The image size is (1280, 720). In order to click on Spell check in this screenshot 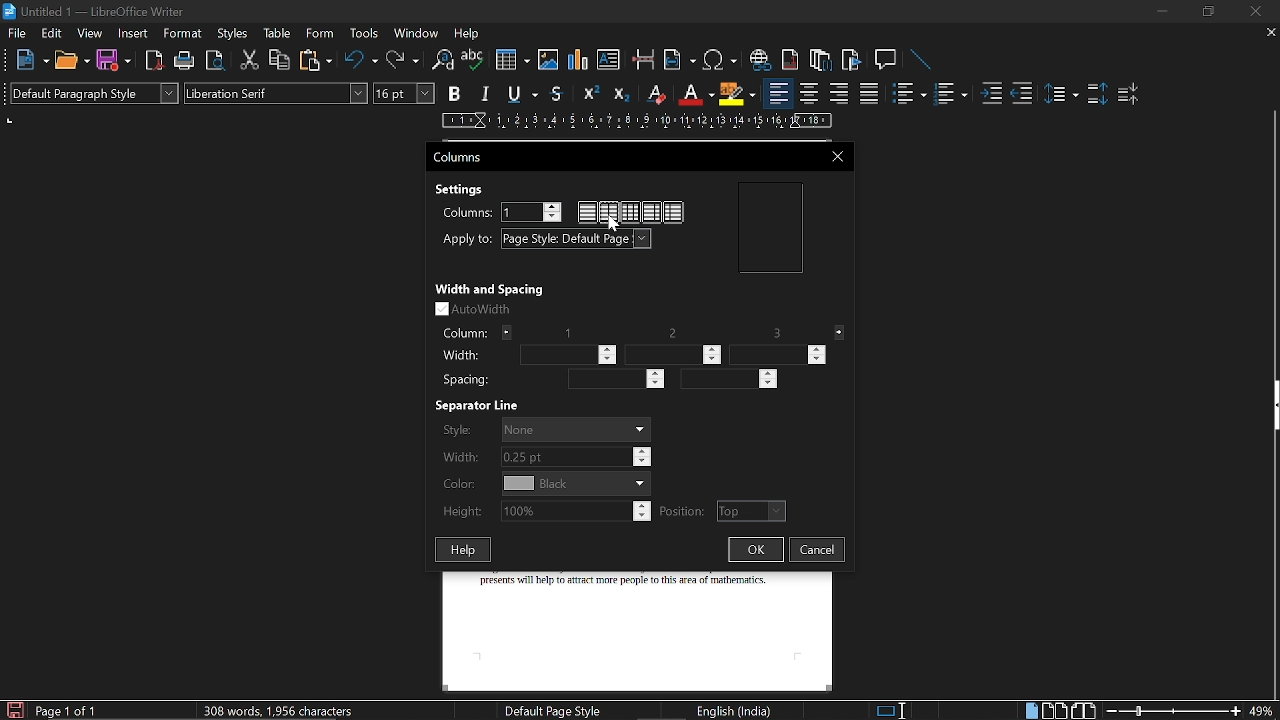, I will do `click(473, 59)`.